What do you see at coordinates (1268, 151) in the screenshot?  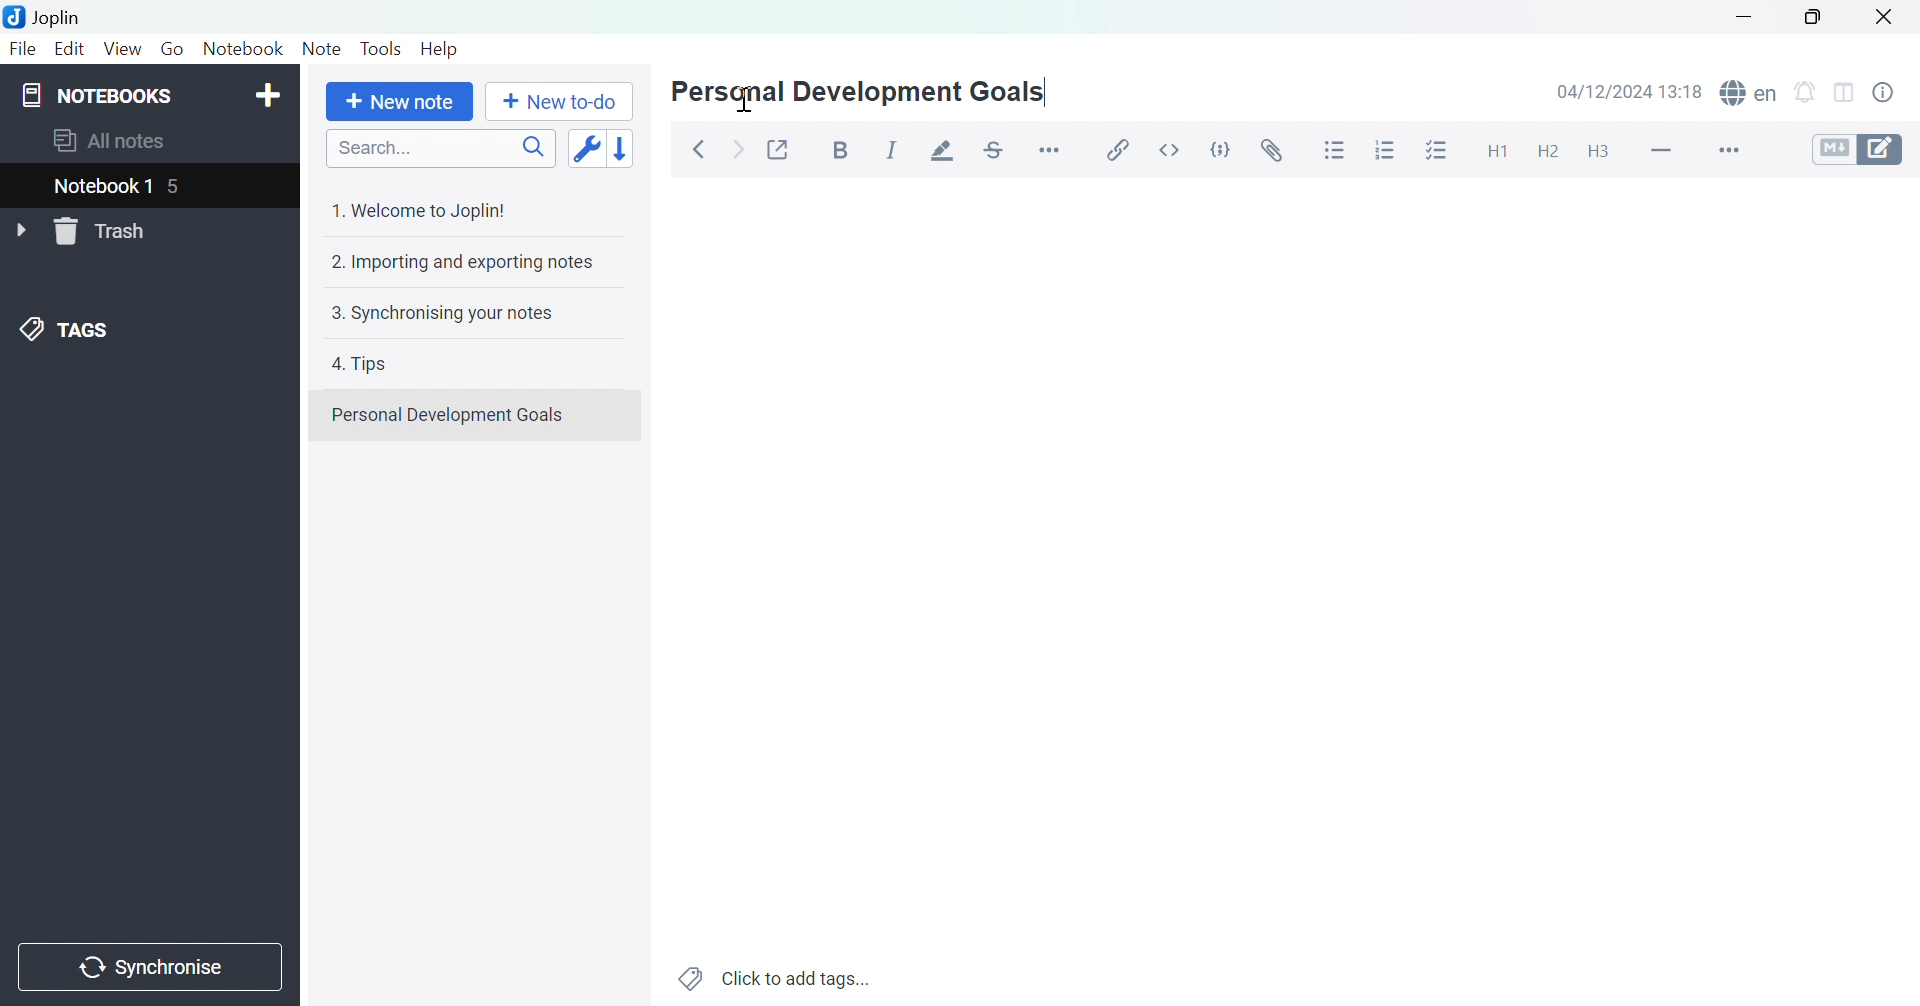 I see `Attach file` at bounding box center [1268, 151].